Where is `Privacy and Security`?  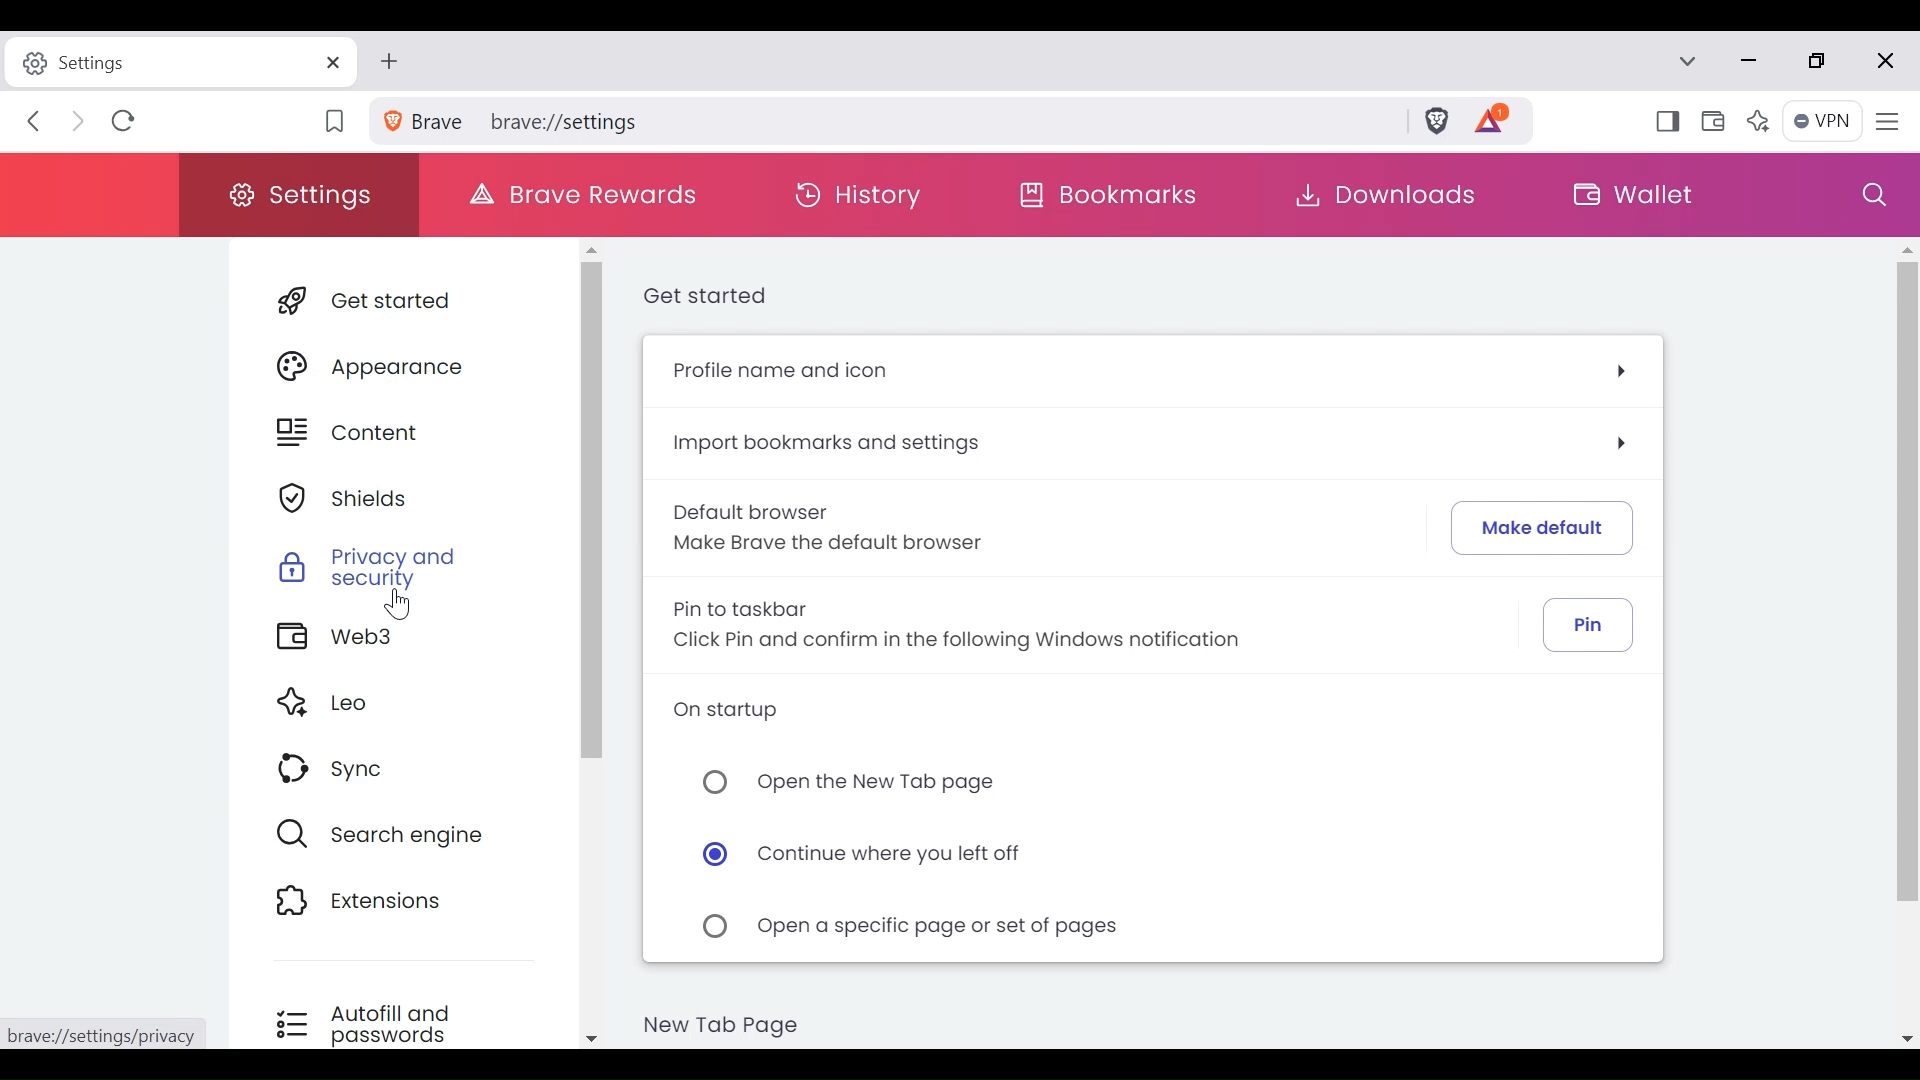
Privacy and Security is located at coordinates (400, 568).